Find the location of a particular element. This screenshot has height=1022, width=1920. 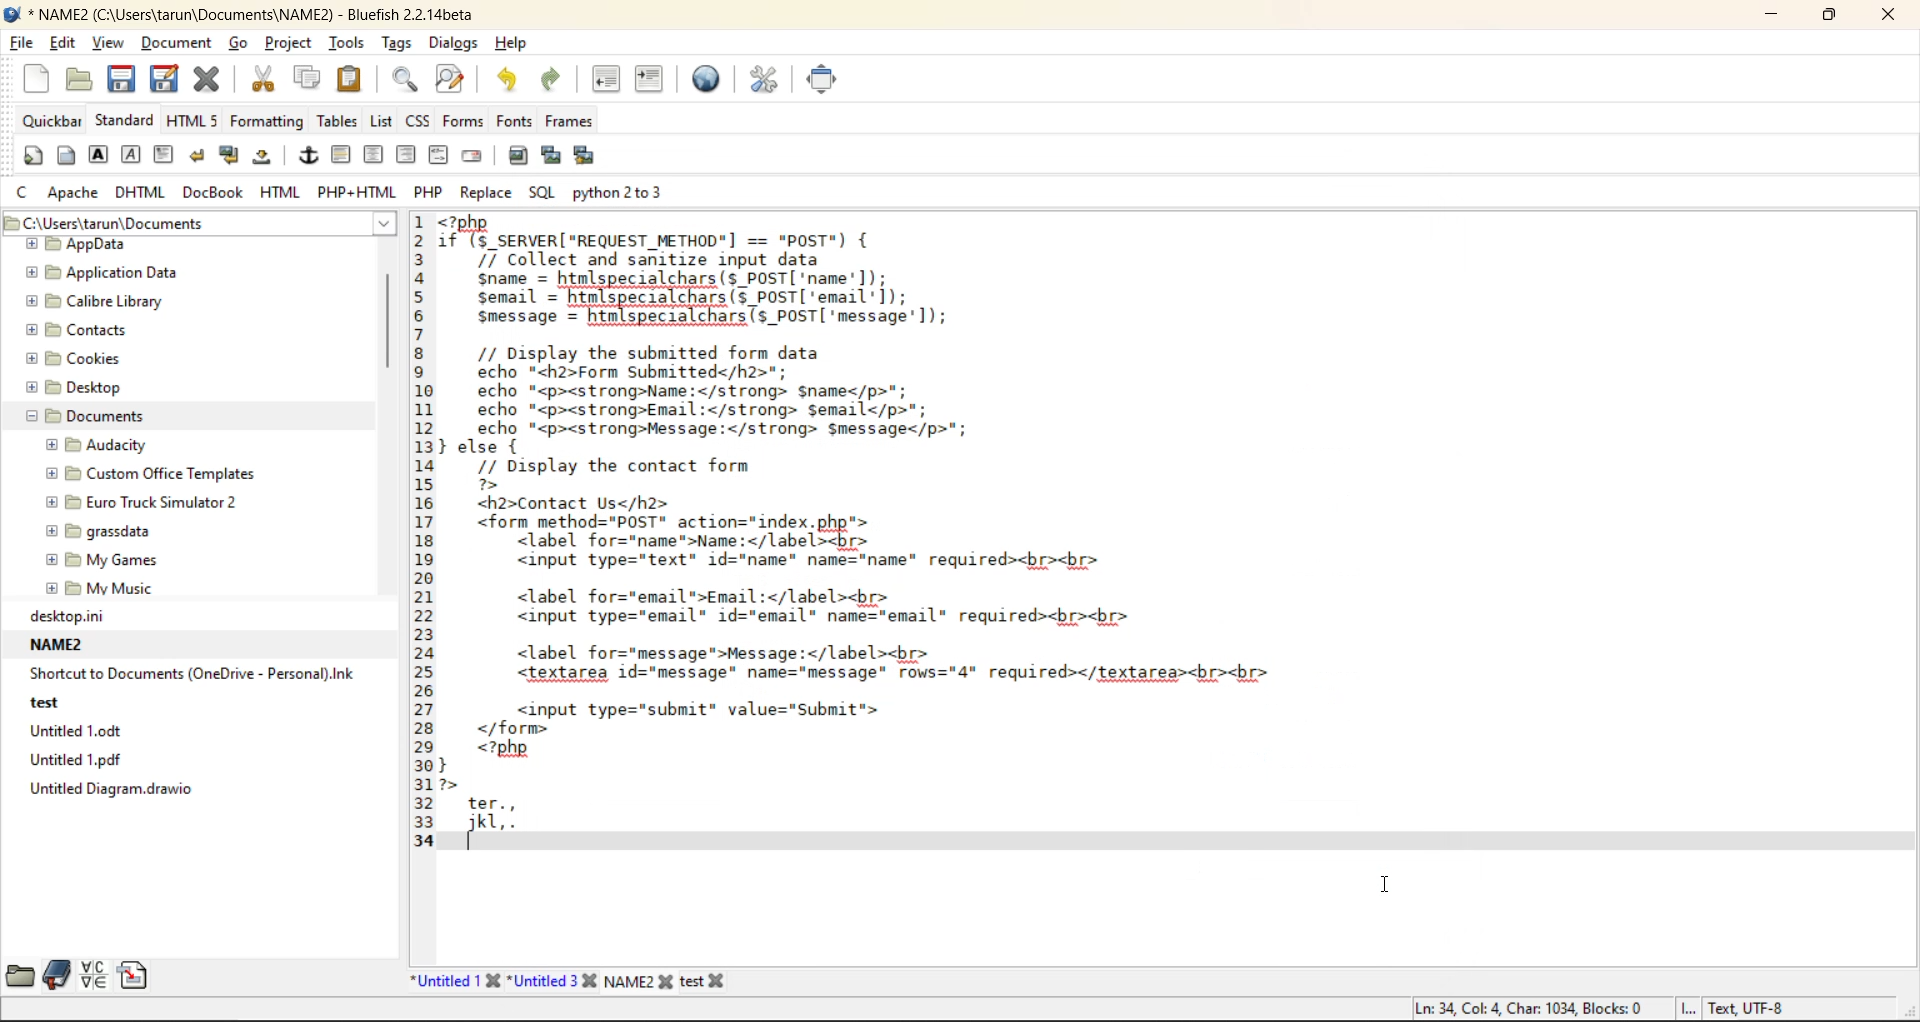

go is located at coordinates (238, 44).